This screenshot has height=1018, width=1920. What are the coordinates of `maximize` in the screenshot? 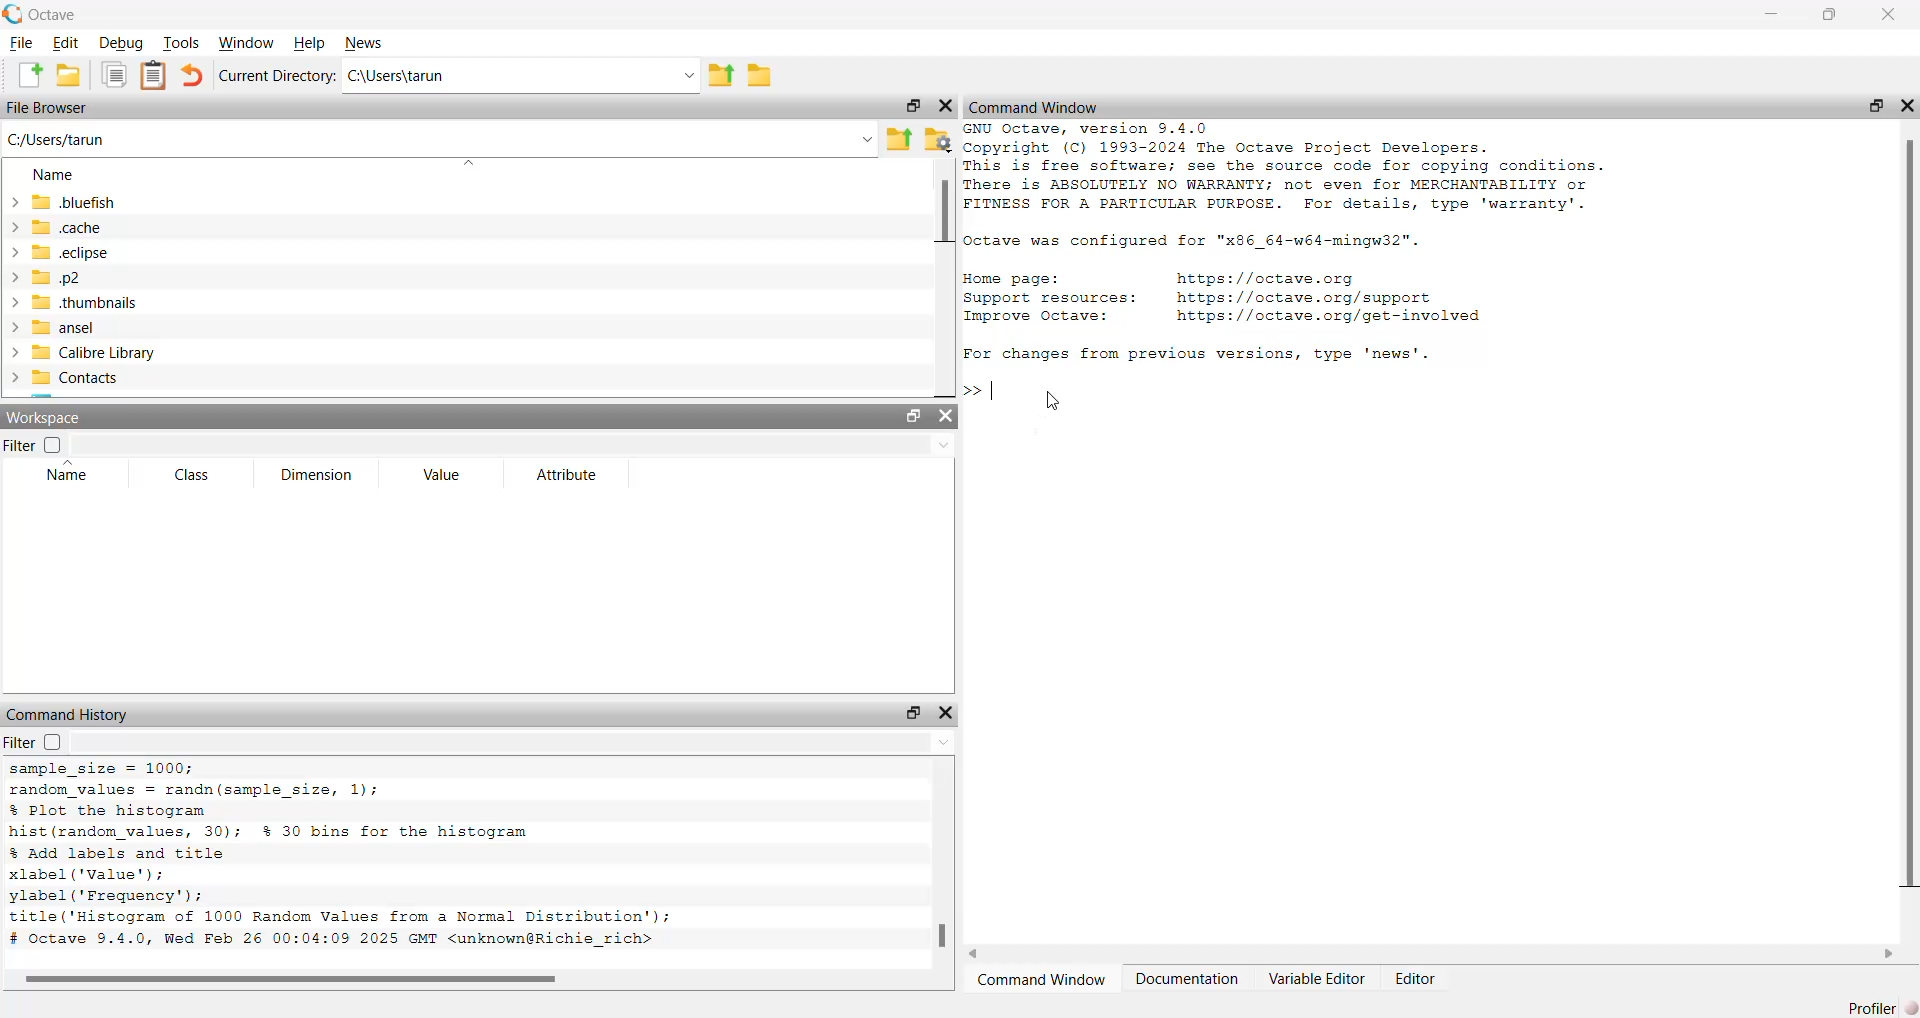 It's located at (911, 106).